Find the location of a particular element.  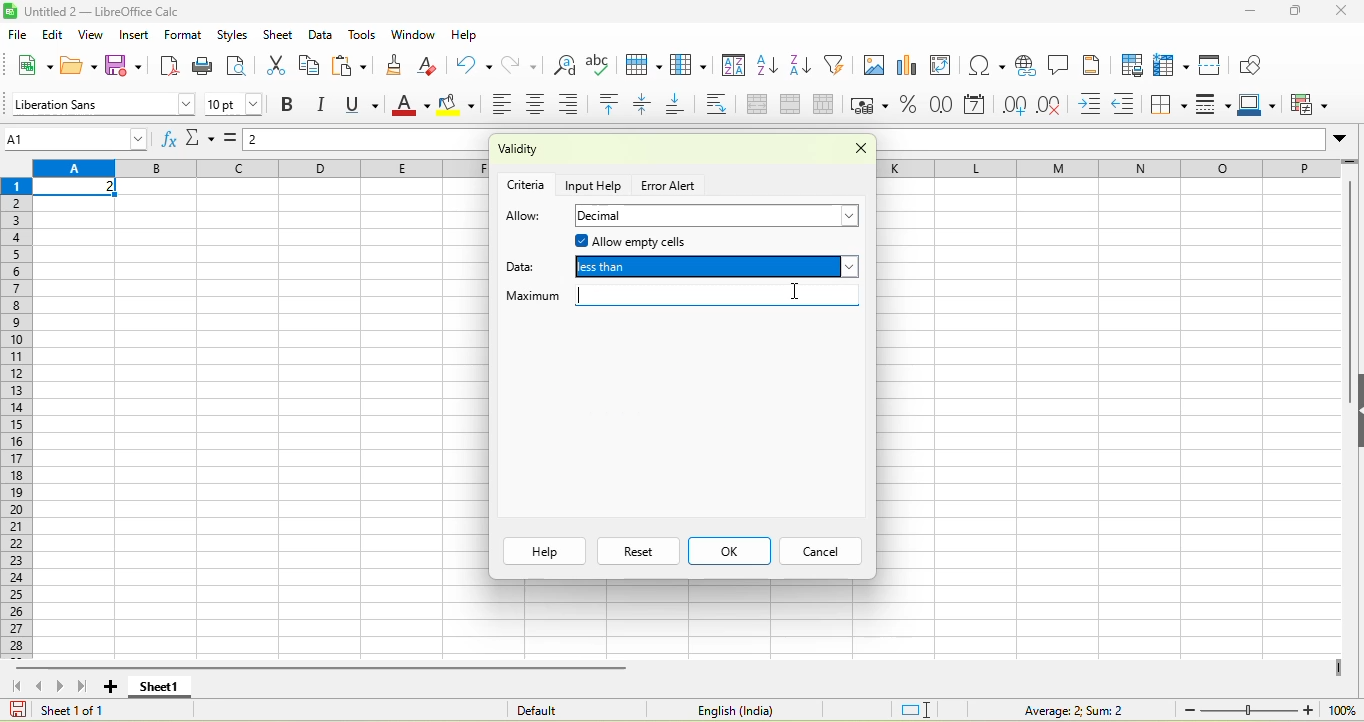

format as number is located at coordinates (943, 106).